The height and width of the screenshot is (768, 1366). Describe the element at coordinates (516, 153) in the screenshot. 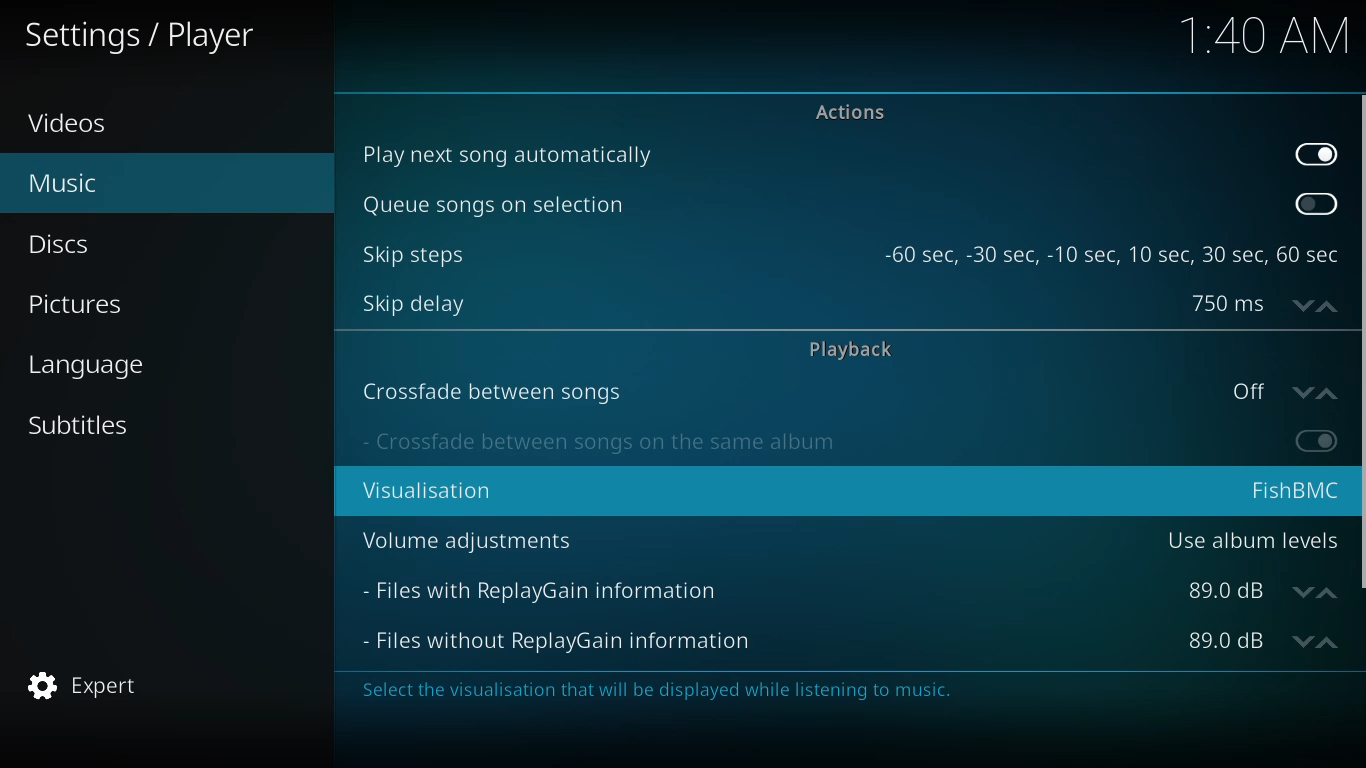

I see `play next song automatically` at that location.